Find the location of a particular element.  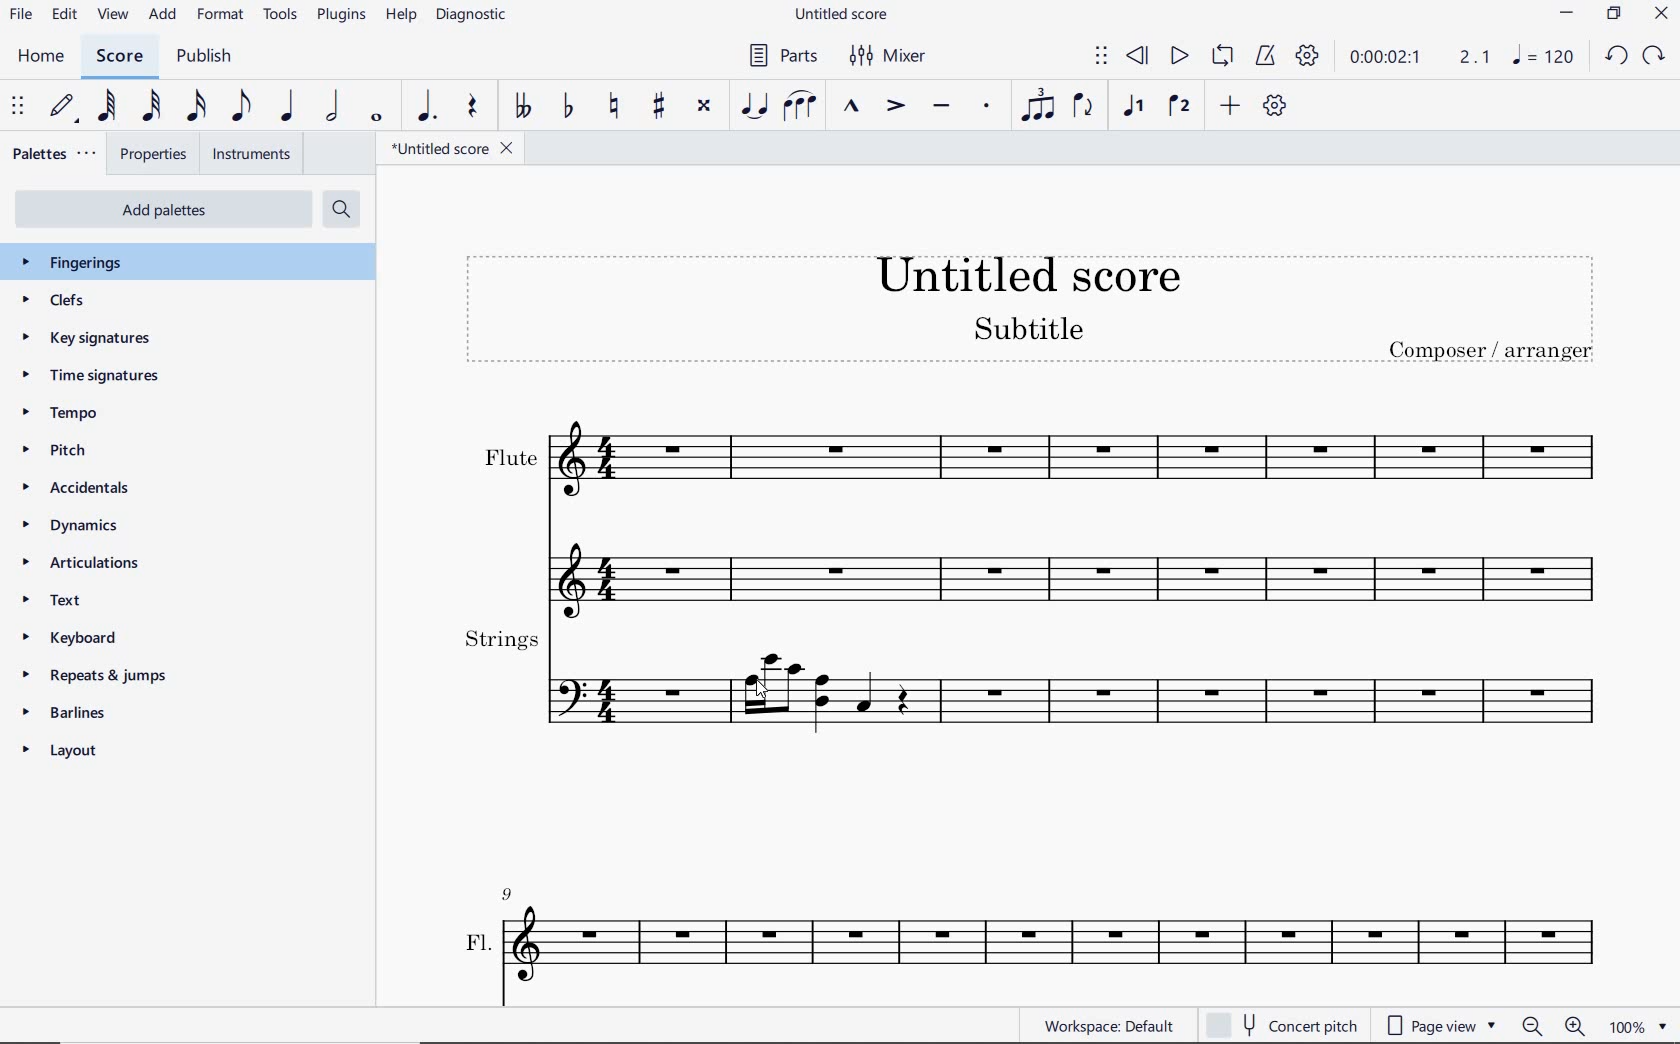

zoom factor is located at coordinates (1642, 1025).